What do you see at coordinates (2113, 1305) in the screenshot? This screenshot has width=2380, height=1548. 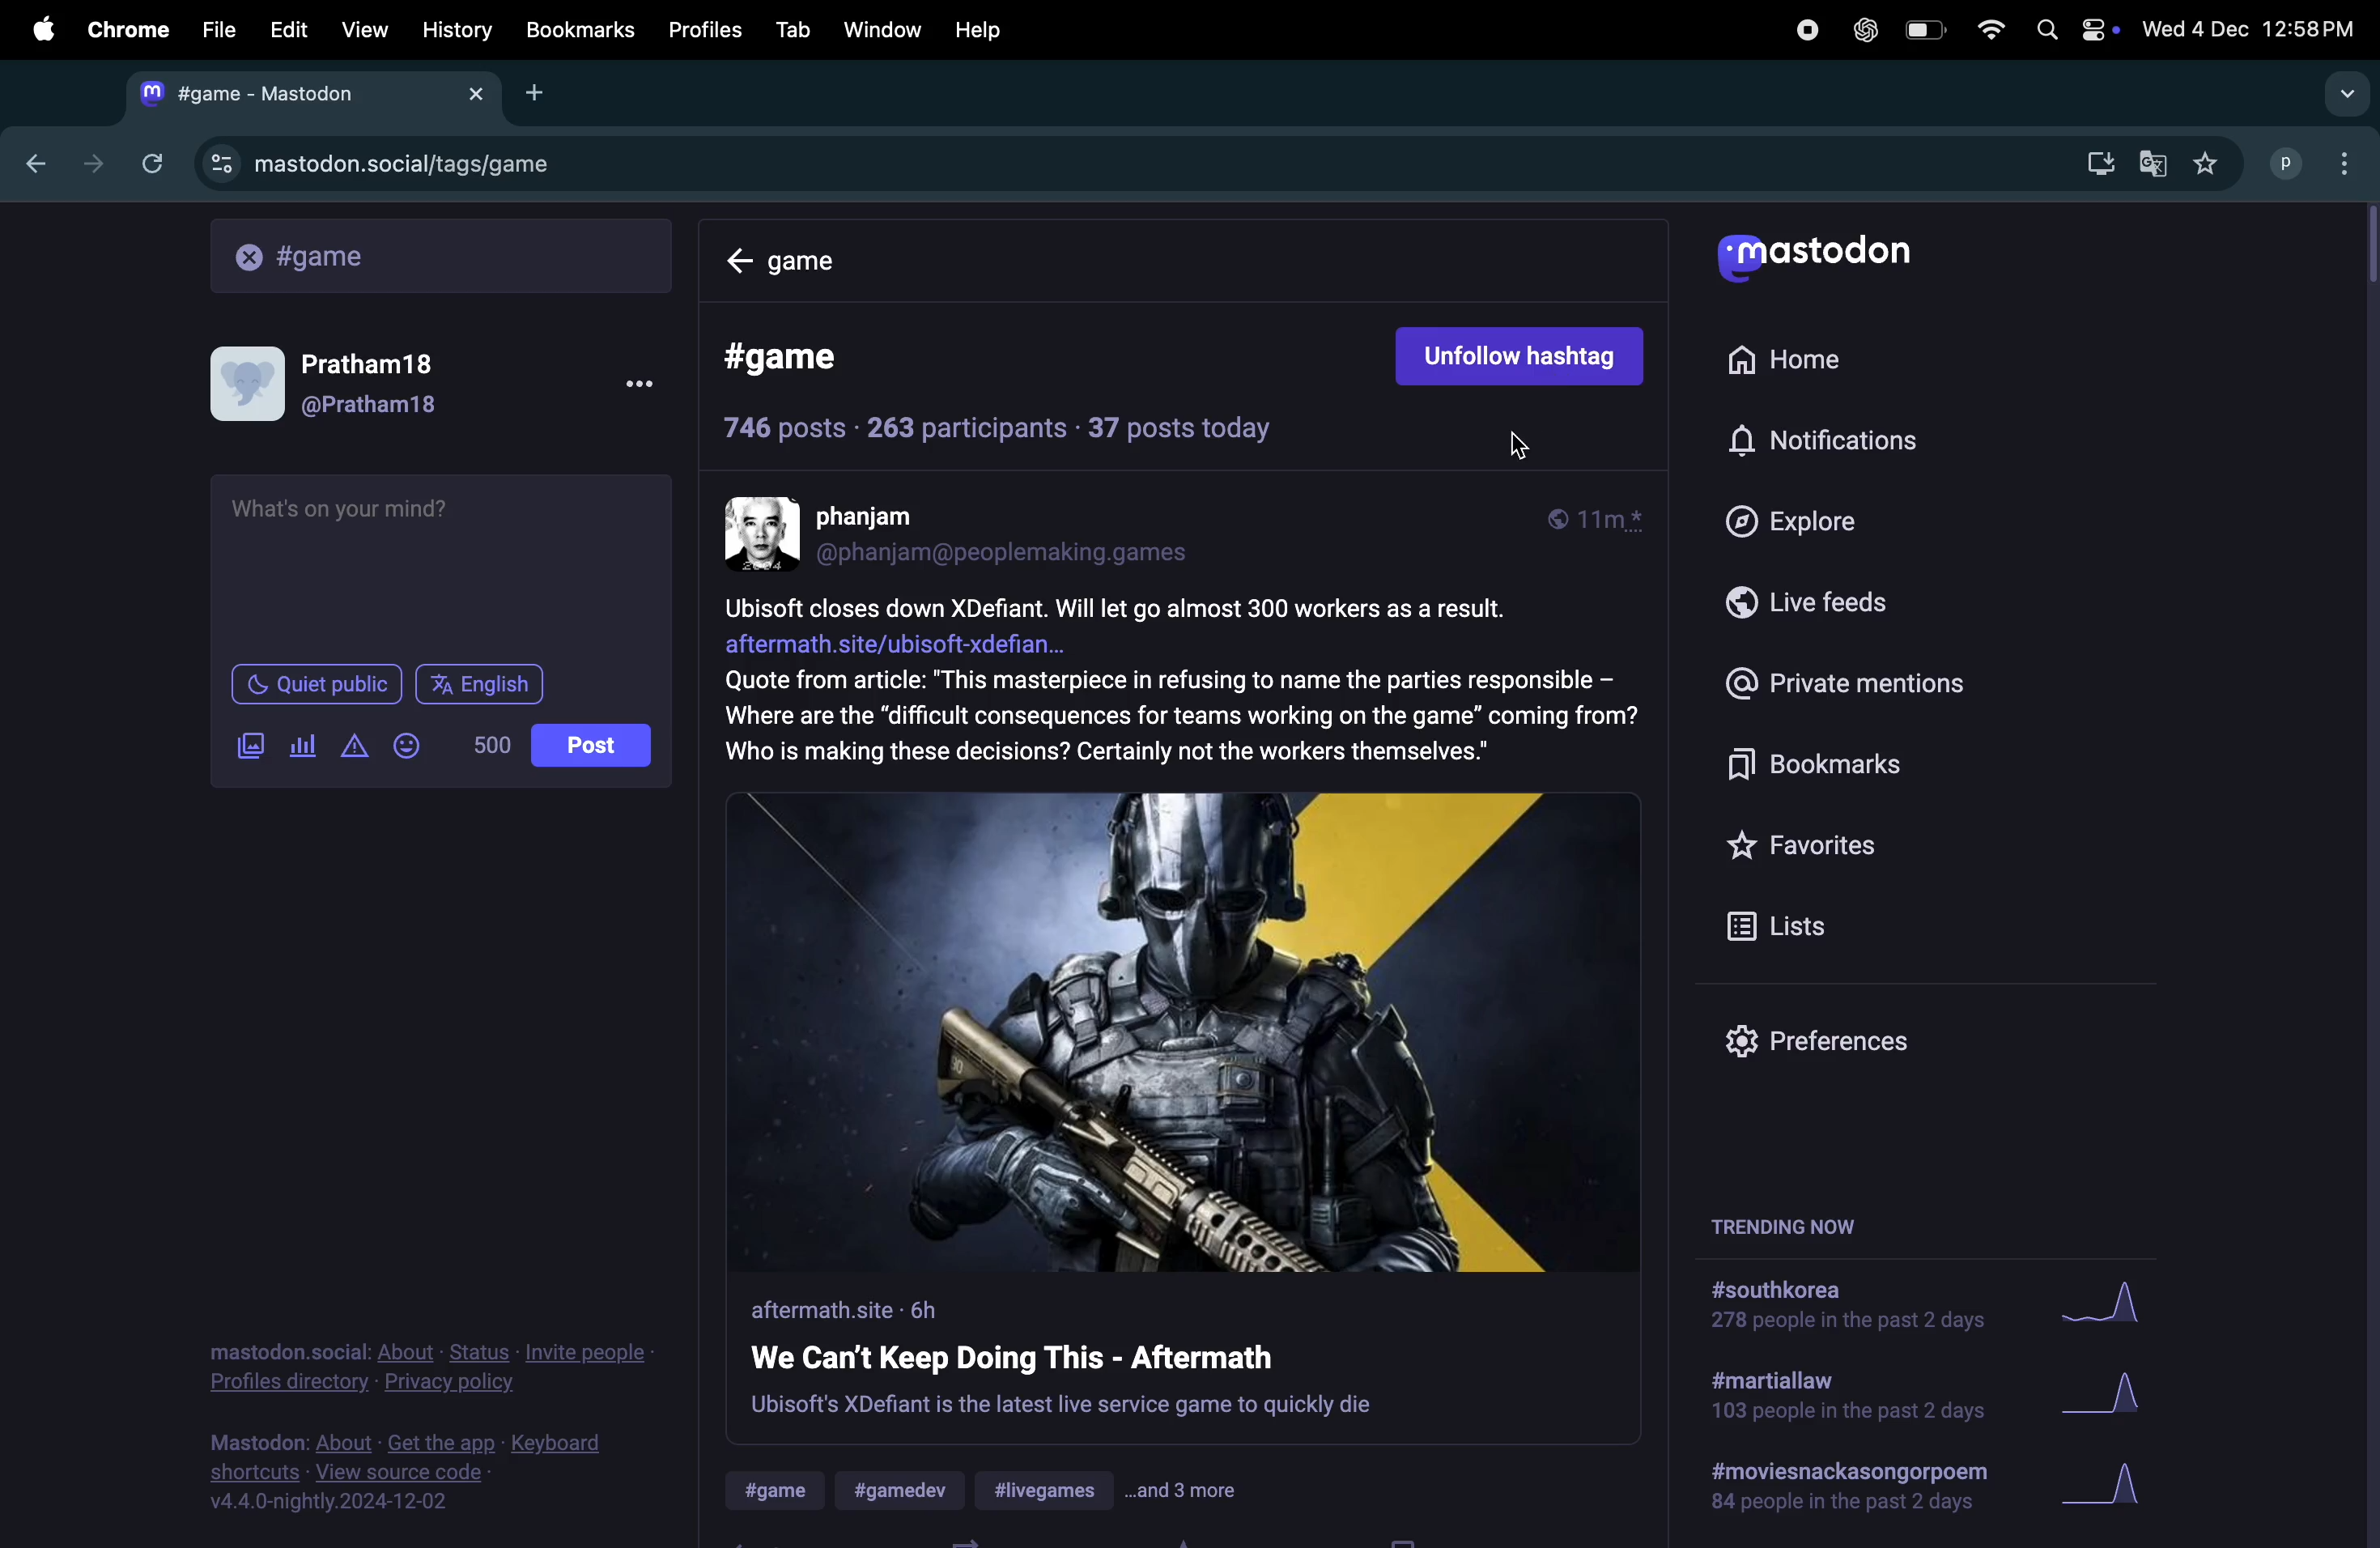 I see `graph` at bounding box center [2113, 1305].